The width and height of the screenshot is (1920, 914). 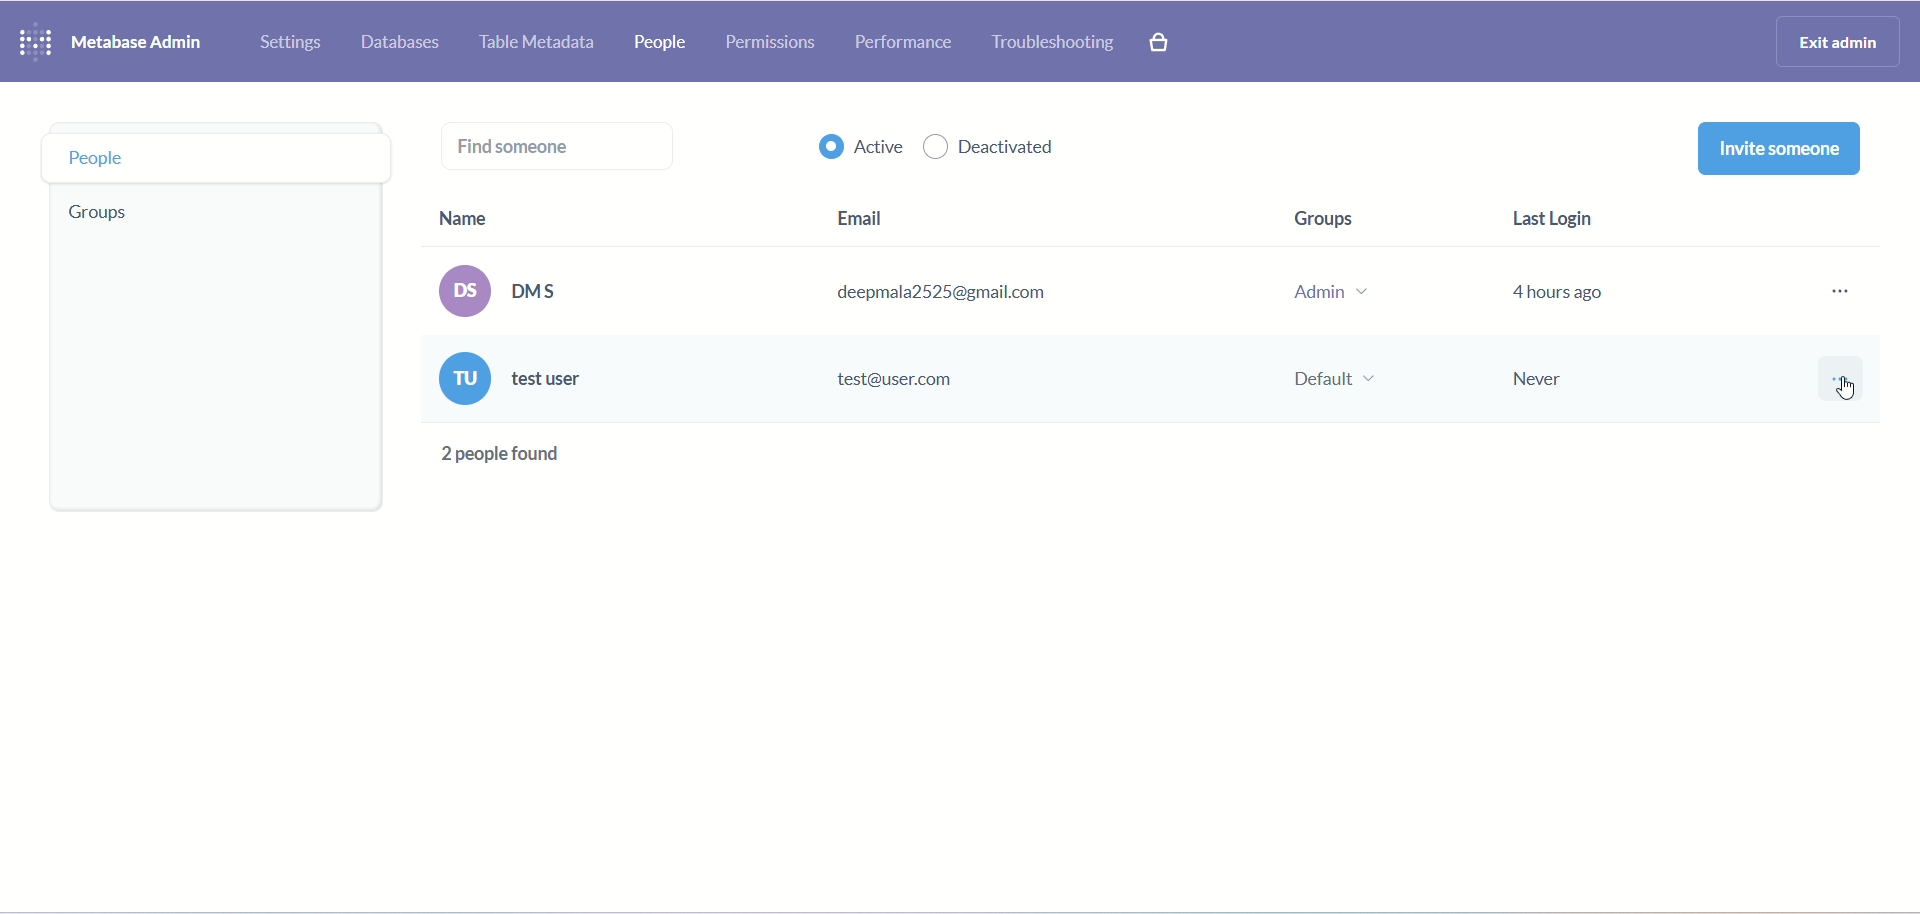 I want to click on deactivated, so click(x=994, y=148).